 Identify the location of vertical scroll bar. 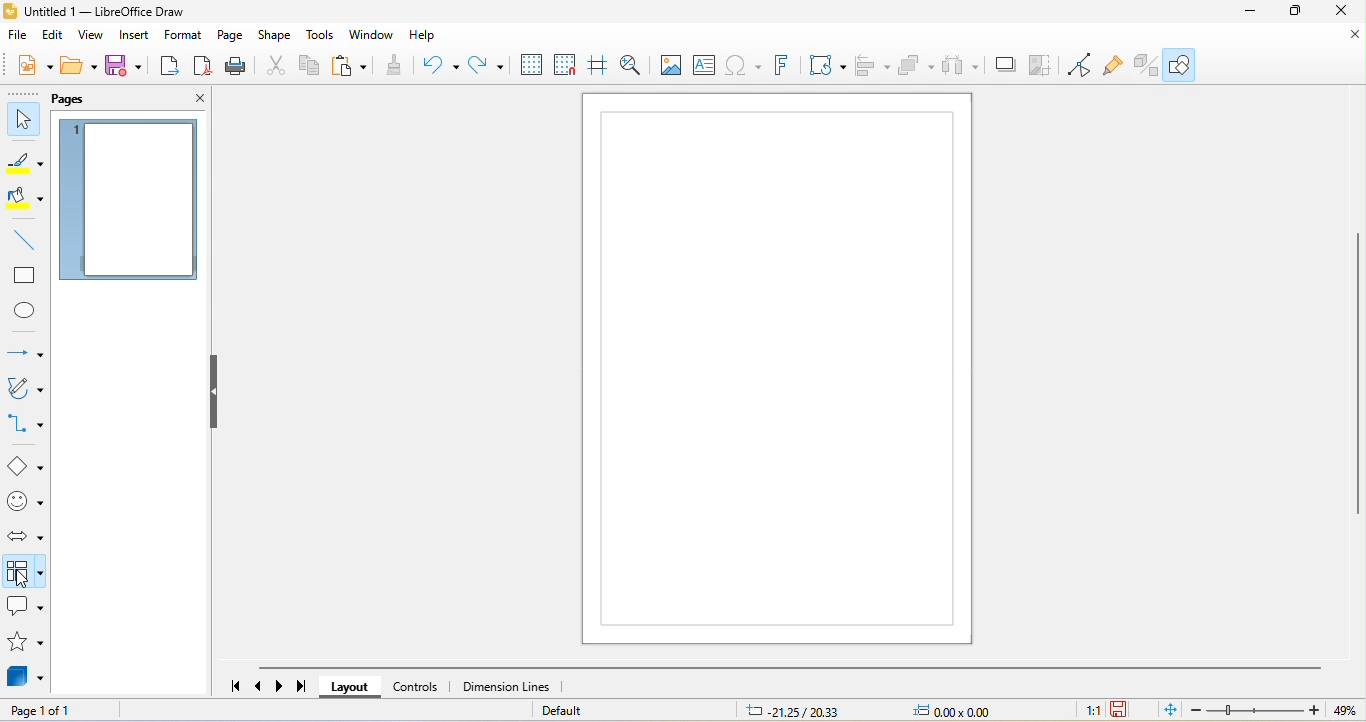
(1357, 373).